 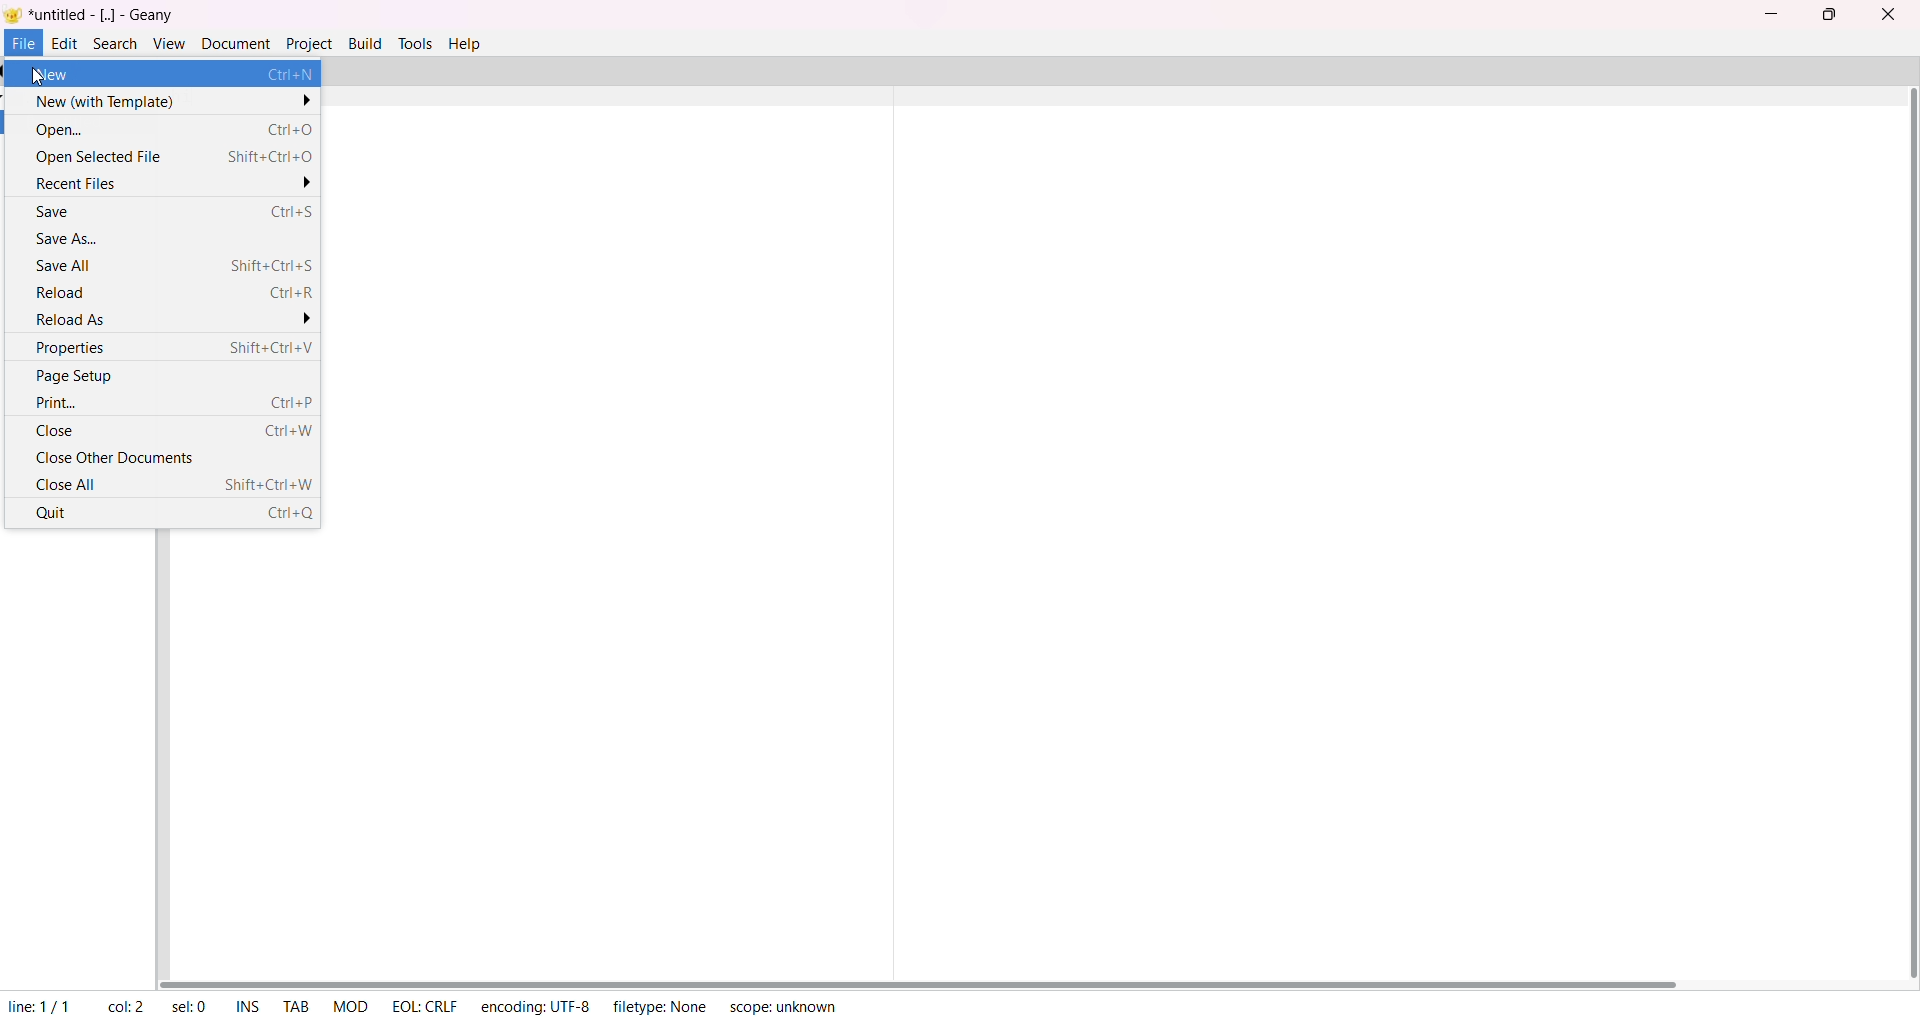 I want to click on save as.., so click(x=86, y=238).